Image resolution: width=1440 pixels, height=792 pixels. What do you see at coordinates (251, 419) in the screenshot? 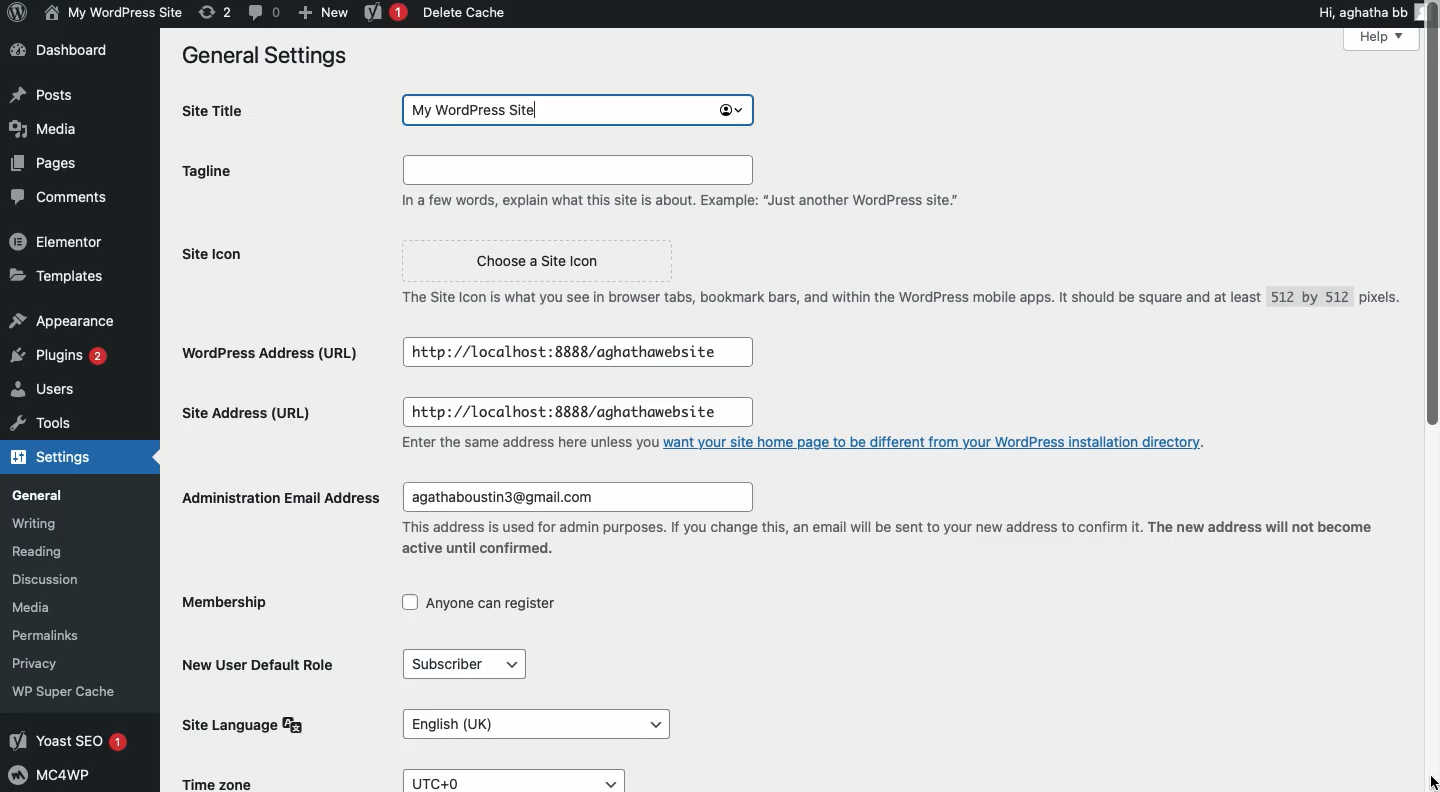
I see `Site address url` at bounding box center [251, 419].